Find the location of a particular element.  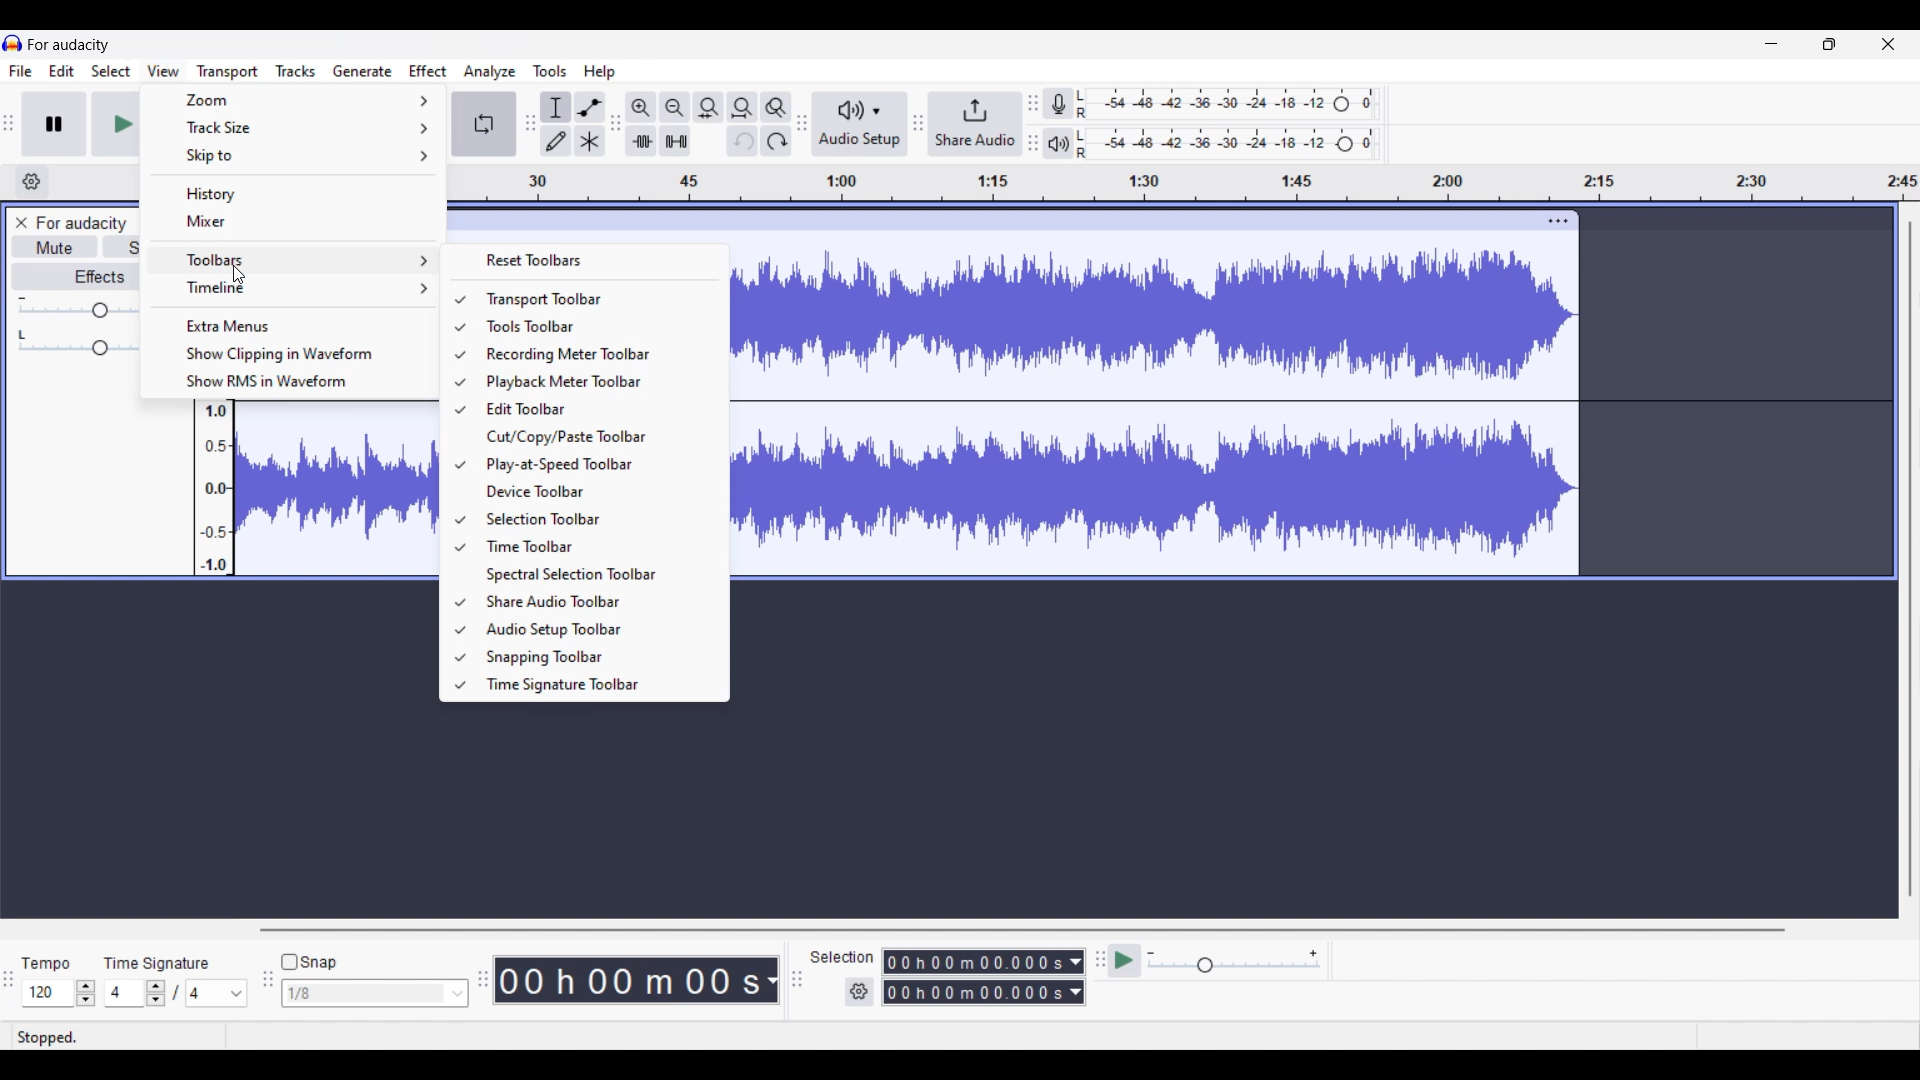

Redo is located at coordinates (777, 140).